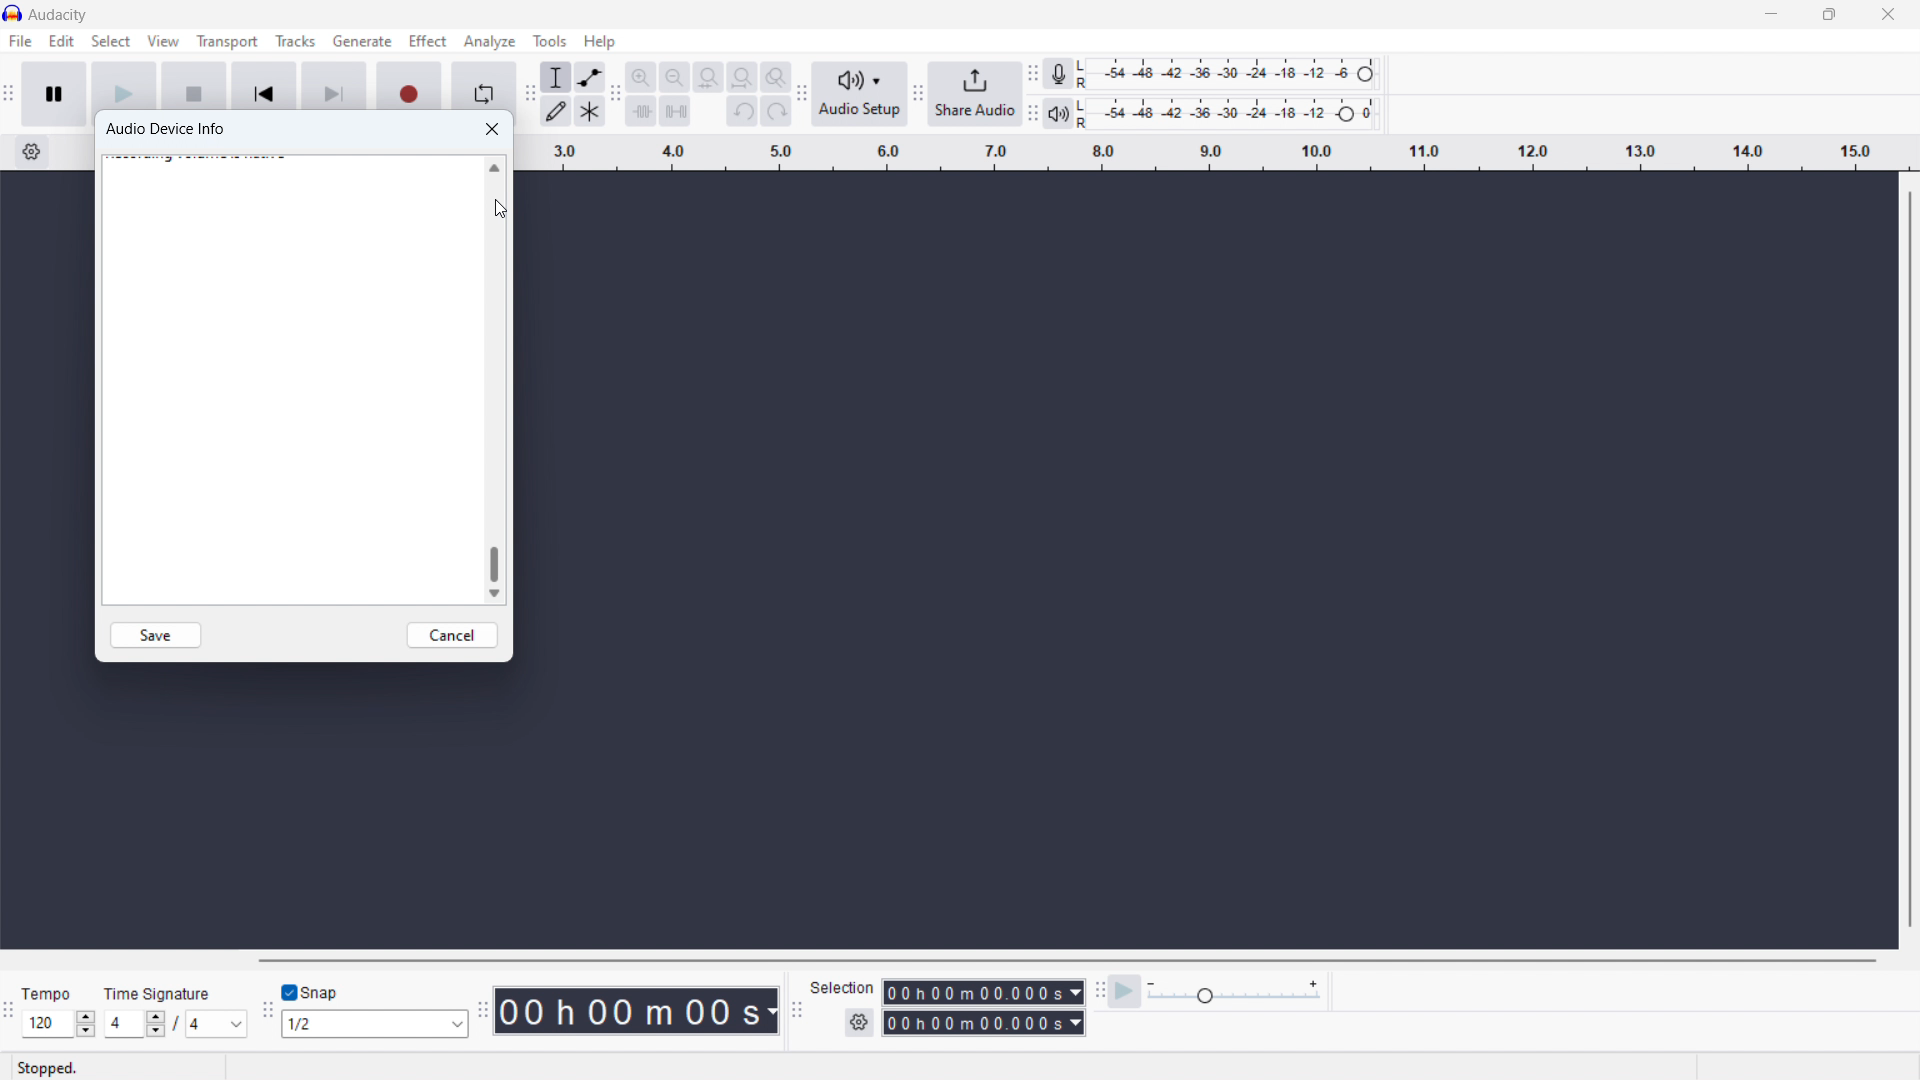 This screenshot has height=1080, width=1920. I want to click on set time signature, so click(170, 1025).